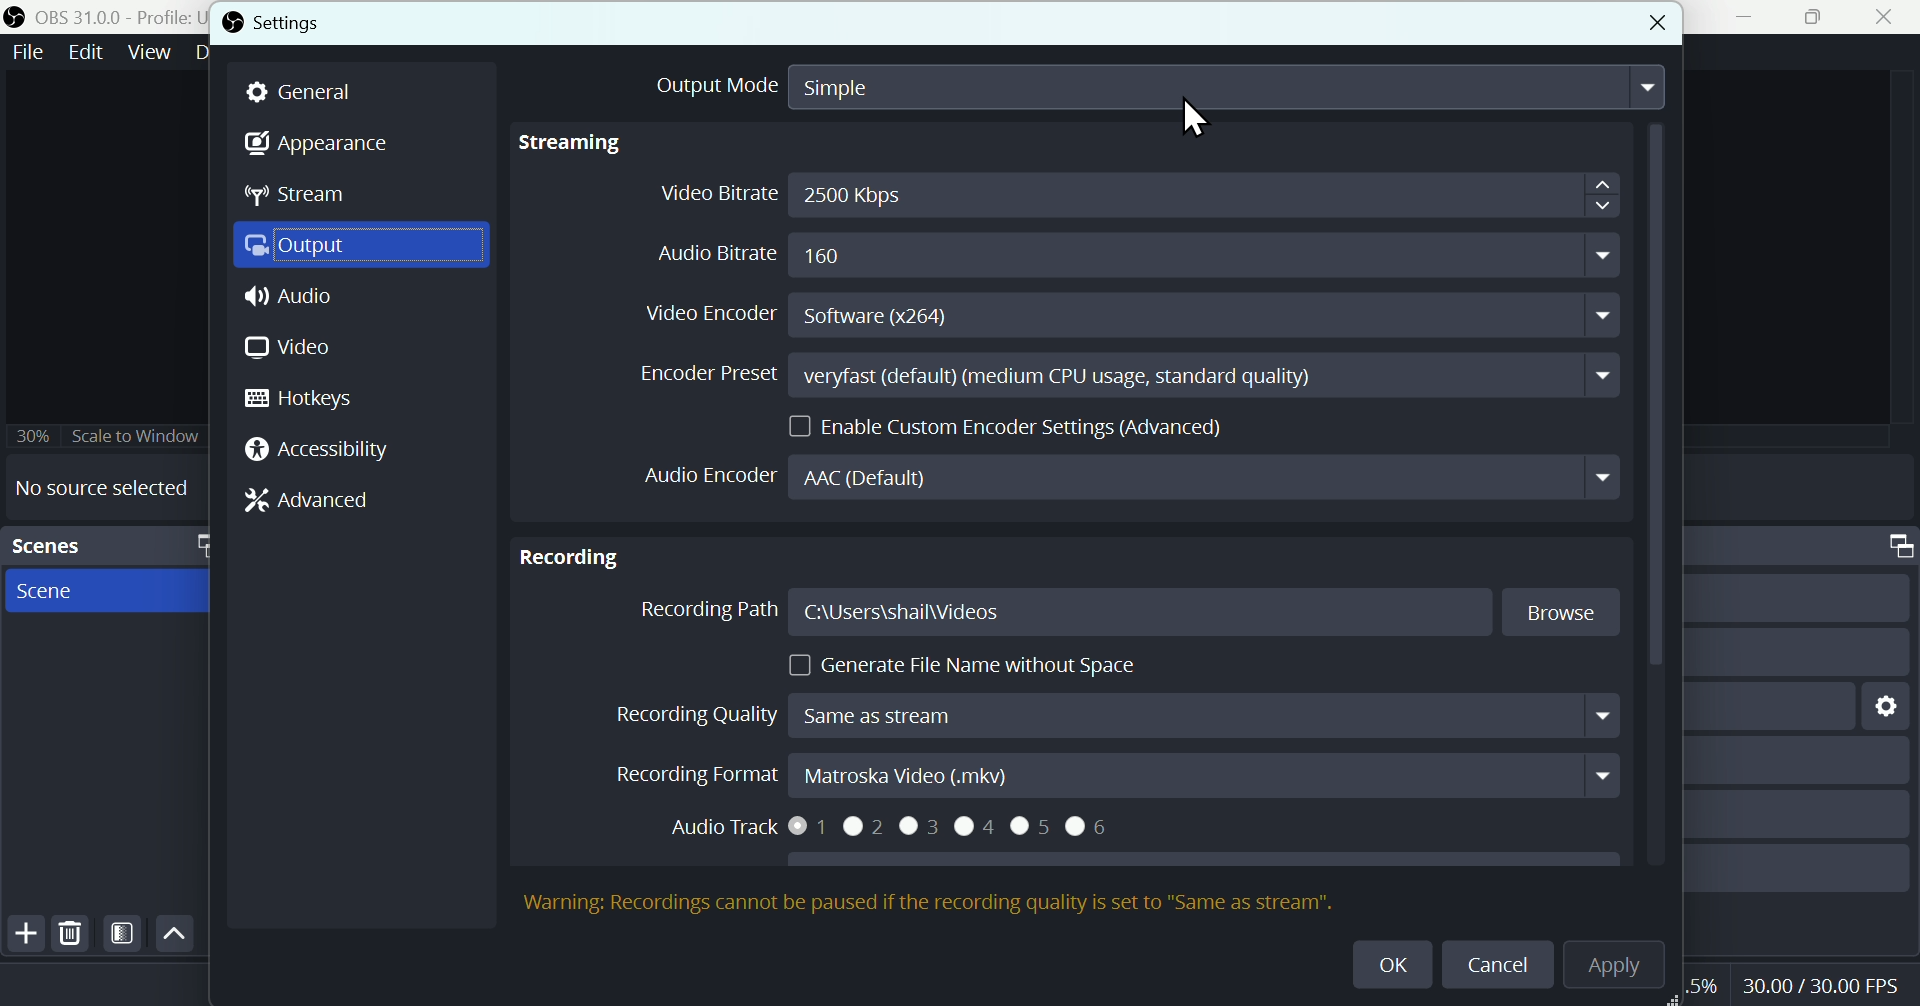  What do you see at coordinates (317, 452) in the screenshot?
I see `Accessibility` at bounding box center [317, 452].